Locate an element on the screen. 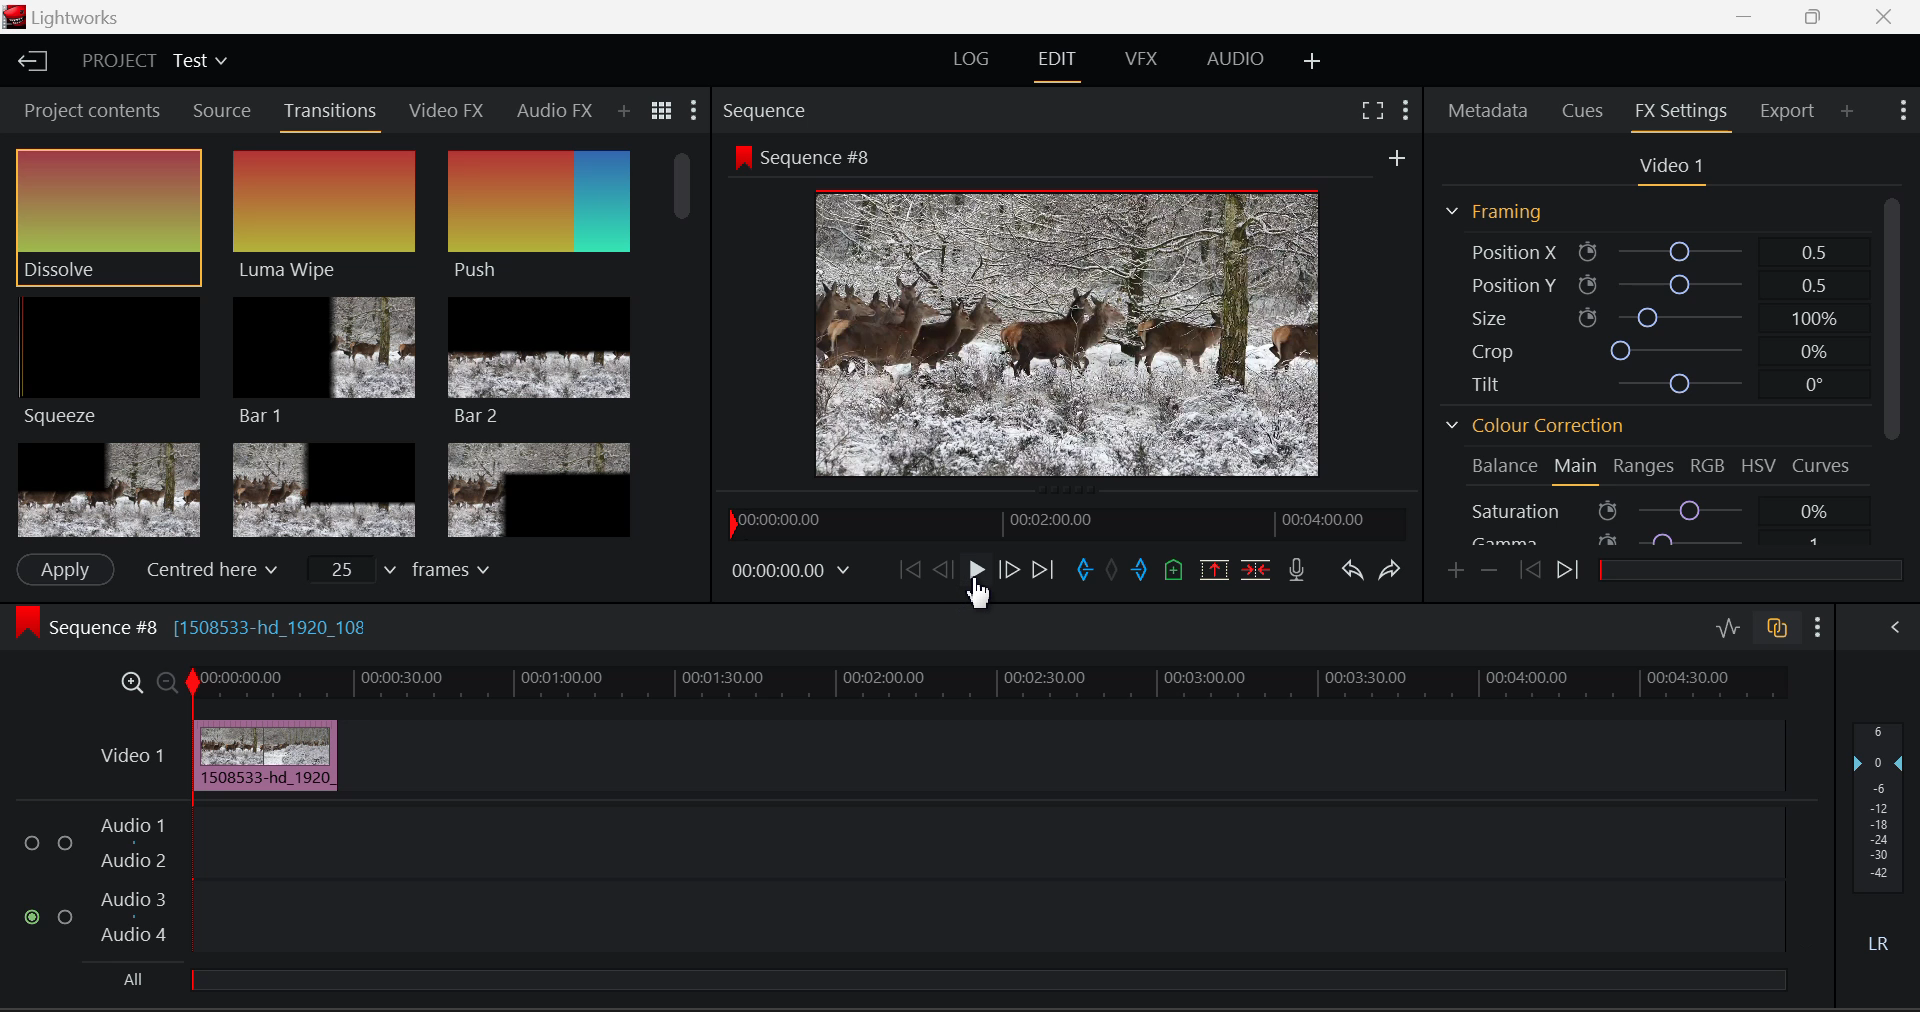 Image resolution: width=1920 pixels, height=1012 pixels. Bar 1 is located at coordinates (325, 359).